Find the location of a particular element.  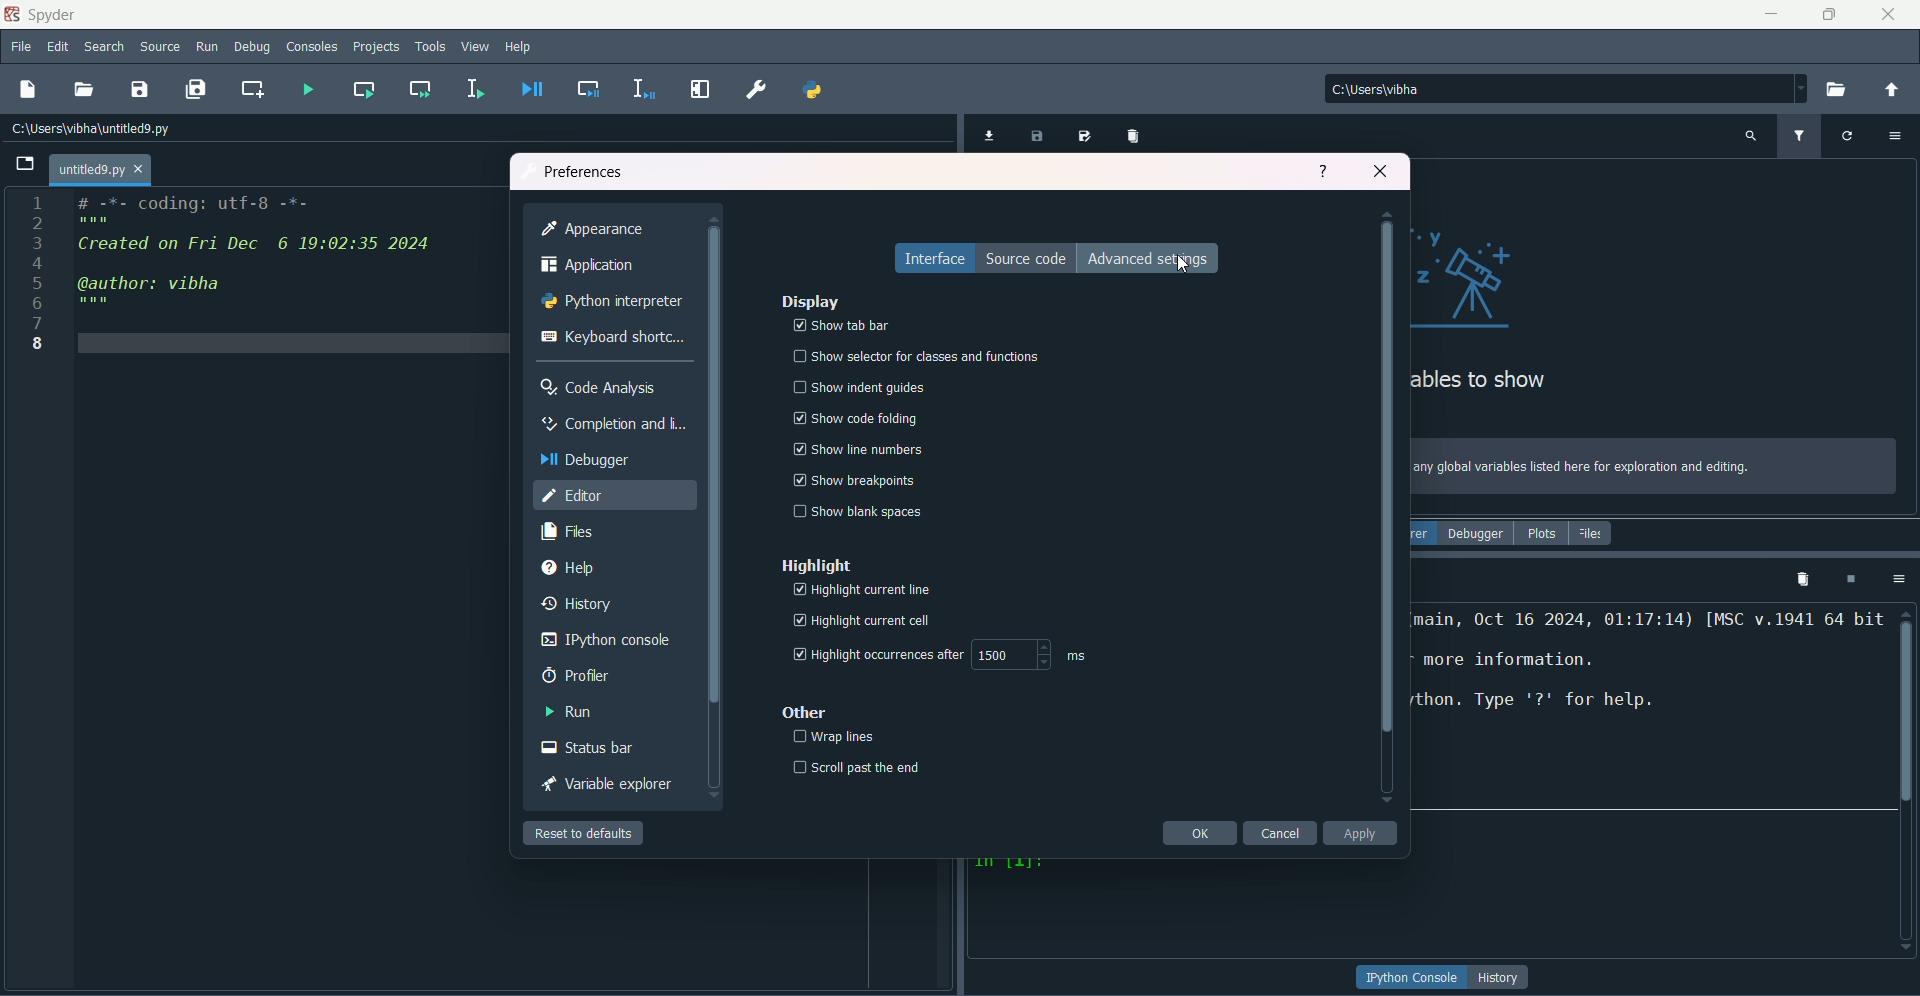

new file is located at coordinates (27, 89).